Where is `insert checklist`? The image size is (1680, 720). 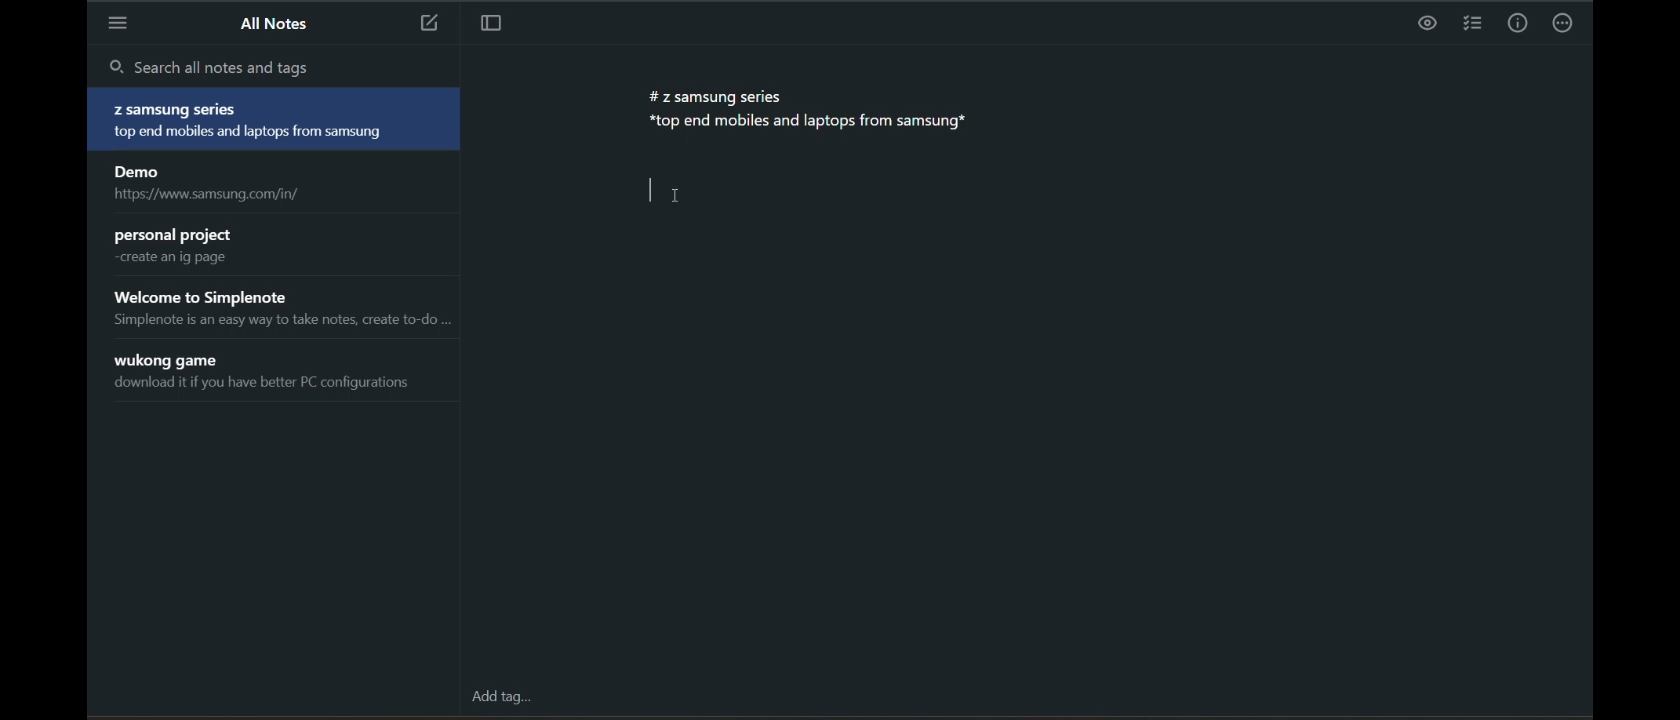
insert checklist is located at coordinates (1470, 23).